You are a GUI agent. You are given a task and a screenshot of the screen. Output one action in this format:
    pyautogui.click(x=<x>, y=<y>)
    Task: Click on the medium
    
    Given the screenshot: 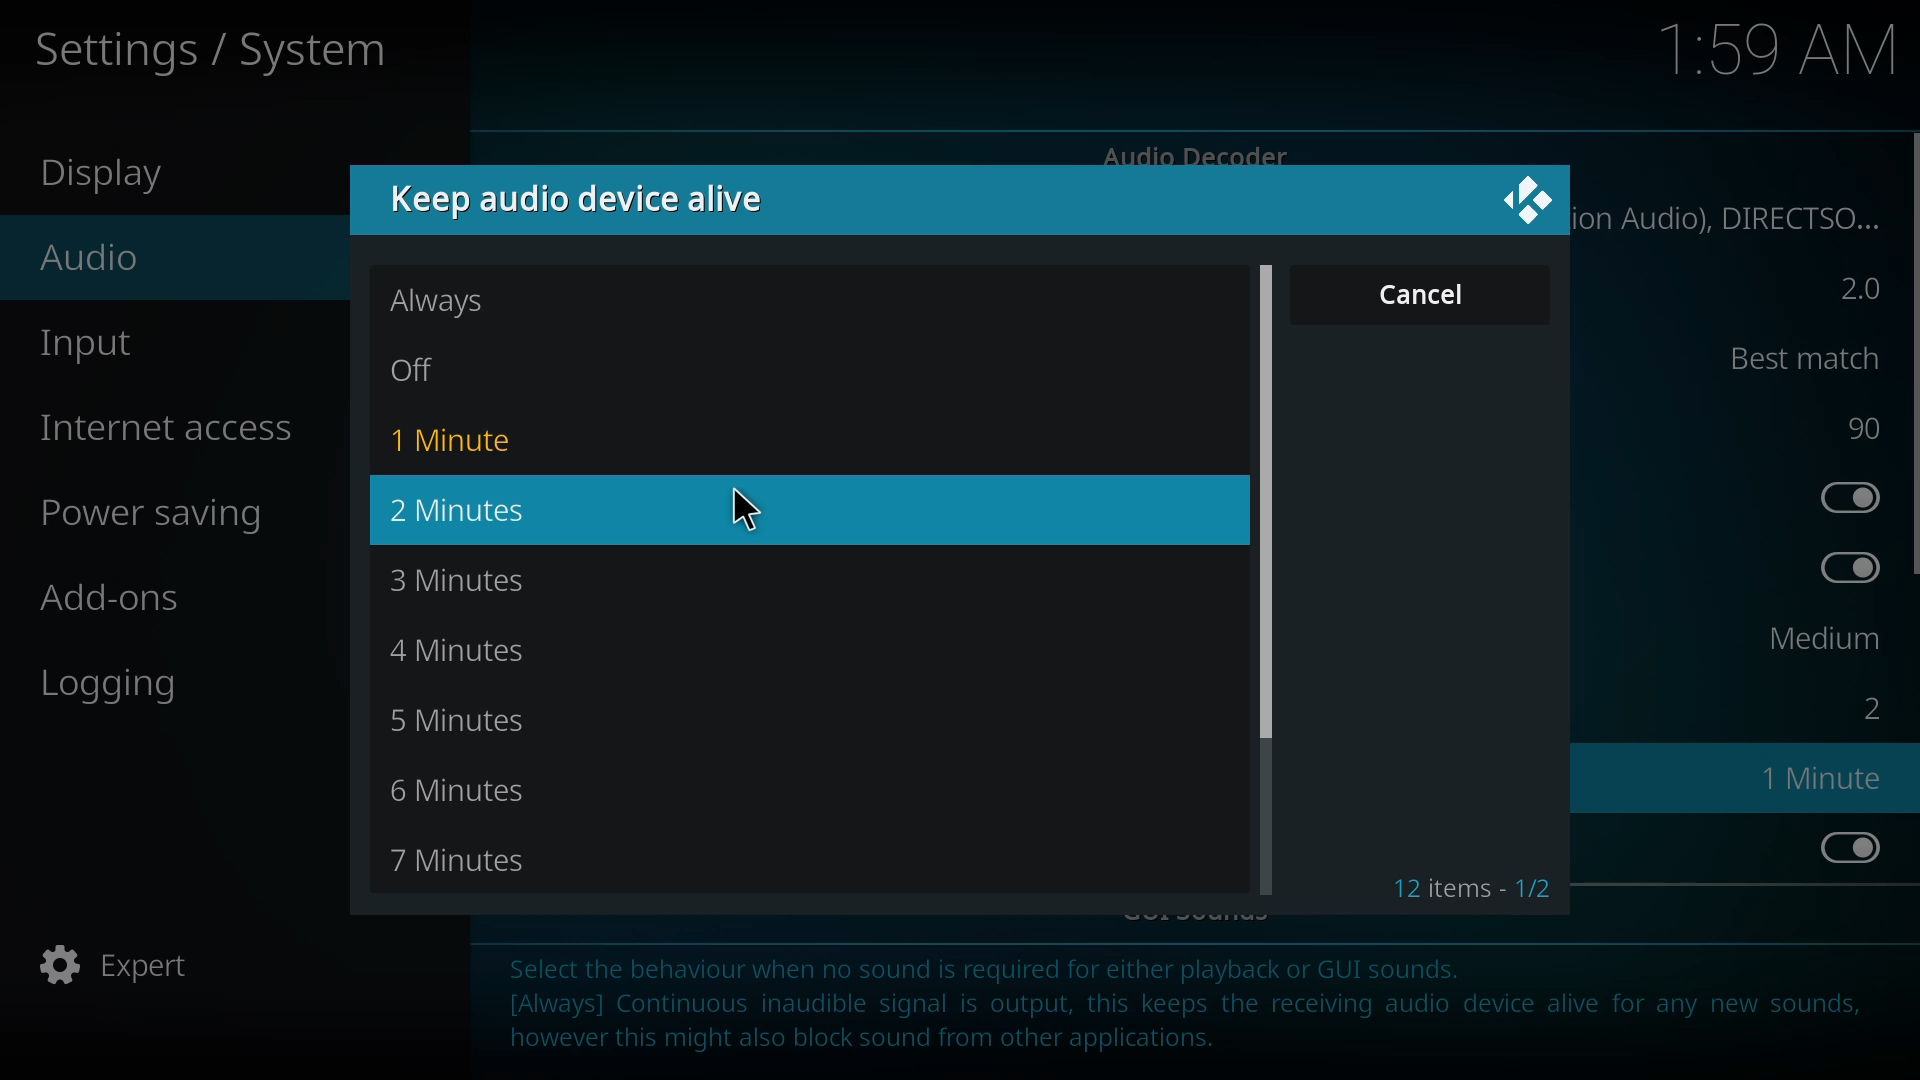 What is the action you would take?
    pyautogui.click(x=1820, y=639)
    